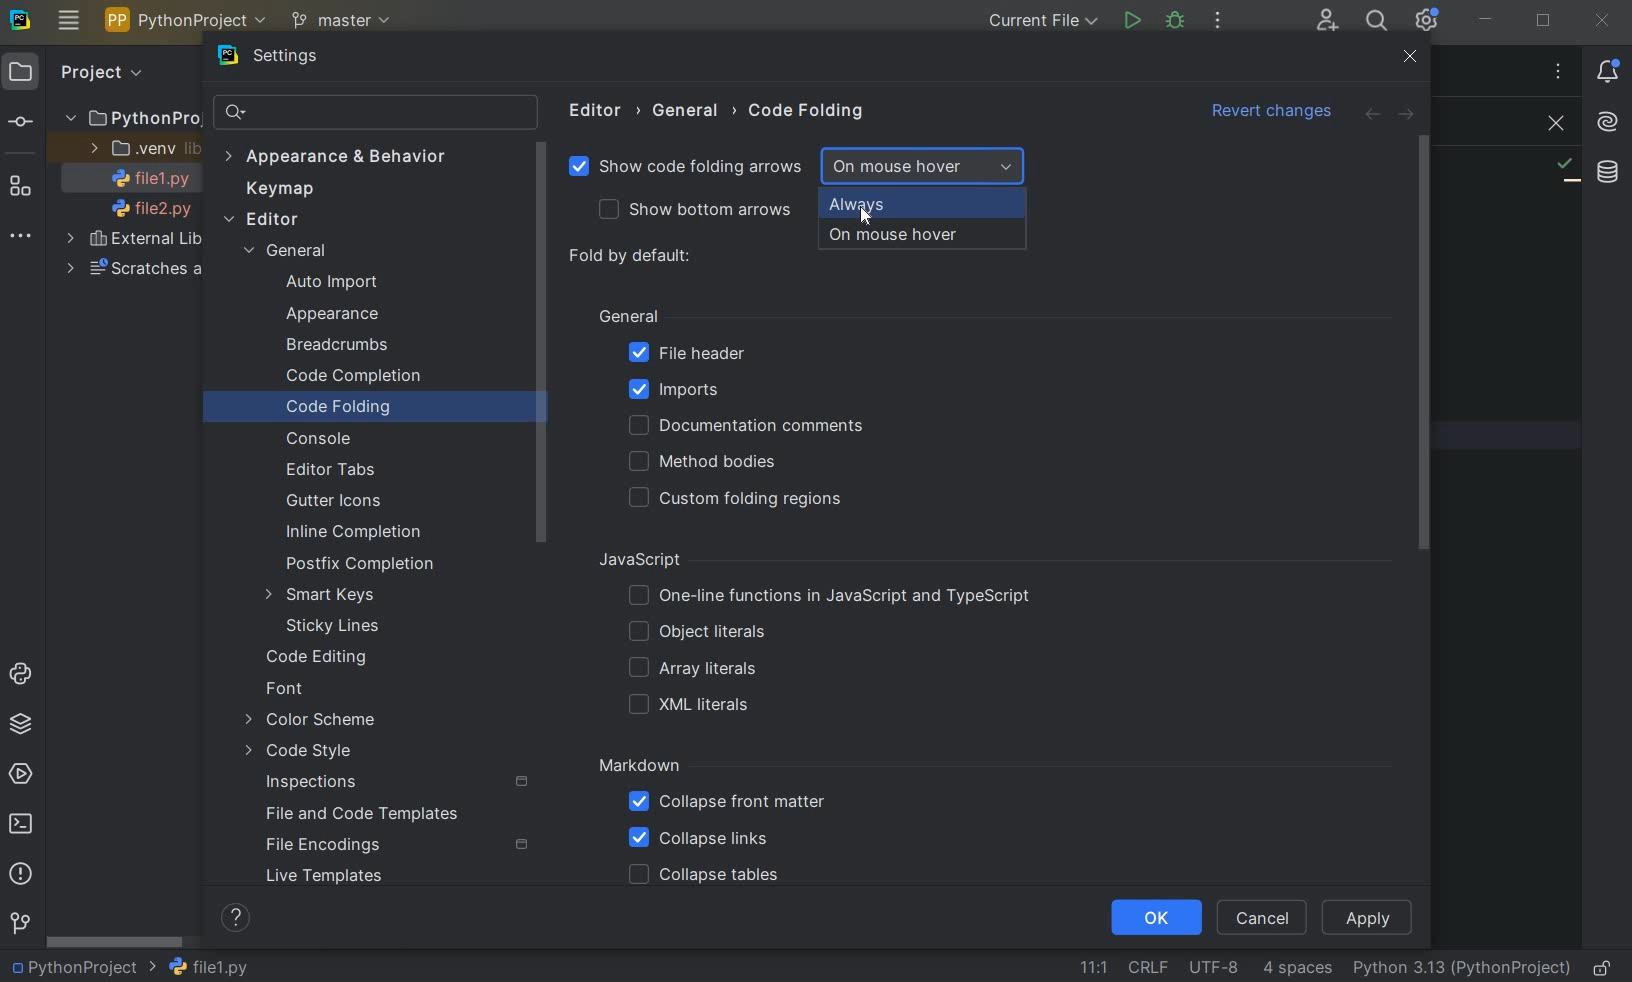  I want to click on SEARCH EVERYWHERE, so click(1376, 21).